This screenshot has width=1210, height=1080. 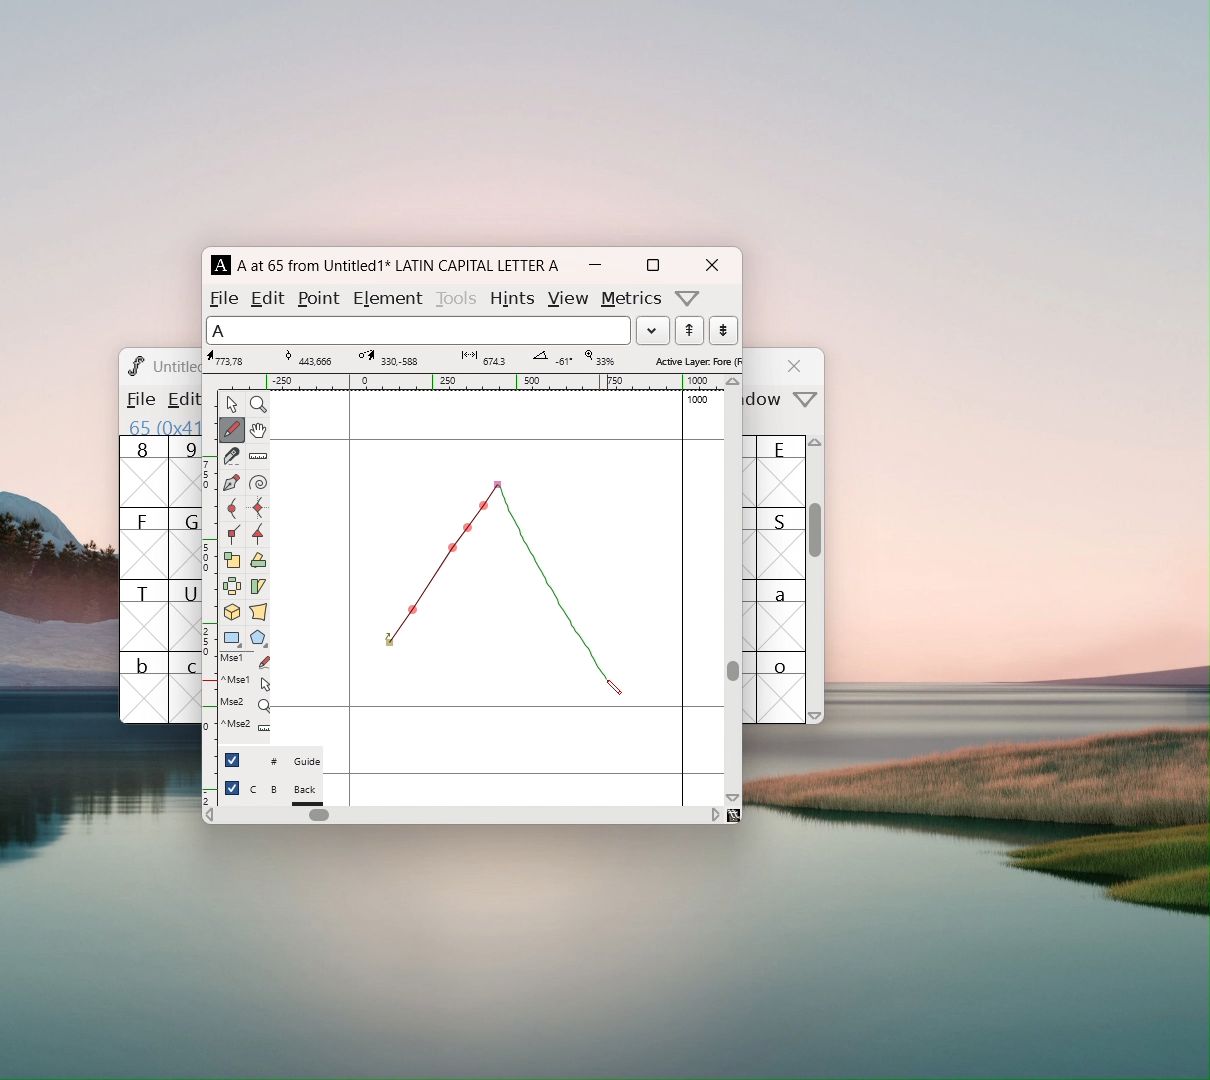 I want to click on U, so click(x=185, y=615).